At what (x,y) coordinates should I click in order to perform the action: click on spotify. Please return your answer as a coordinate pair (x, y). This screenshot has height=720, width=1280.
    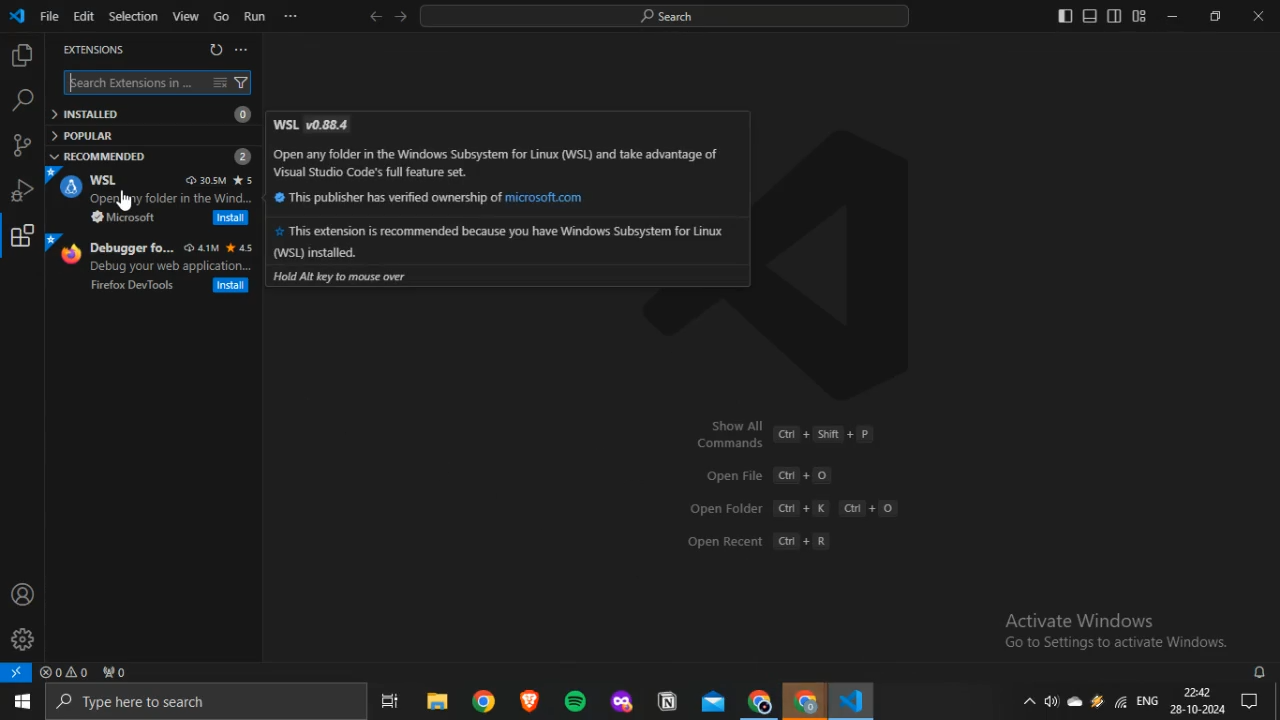
    Looking at the image, I should click on (576, 701).